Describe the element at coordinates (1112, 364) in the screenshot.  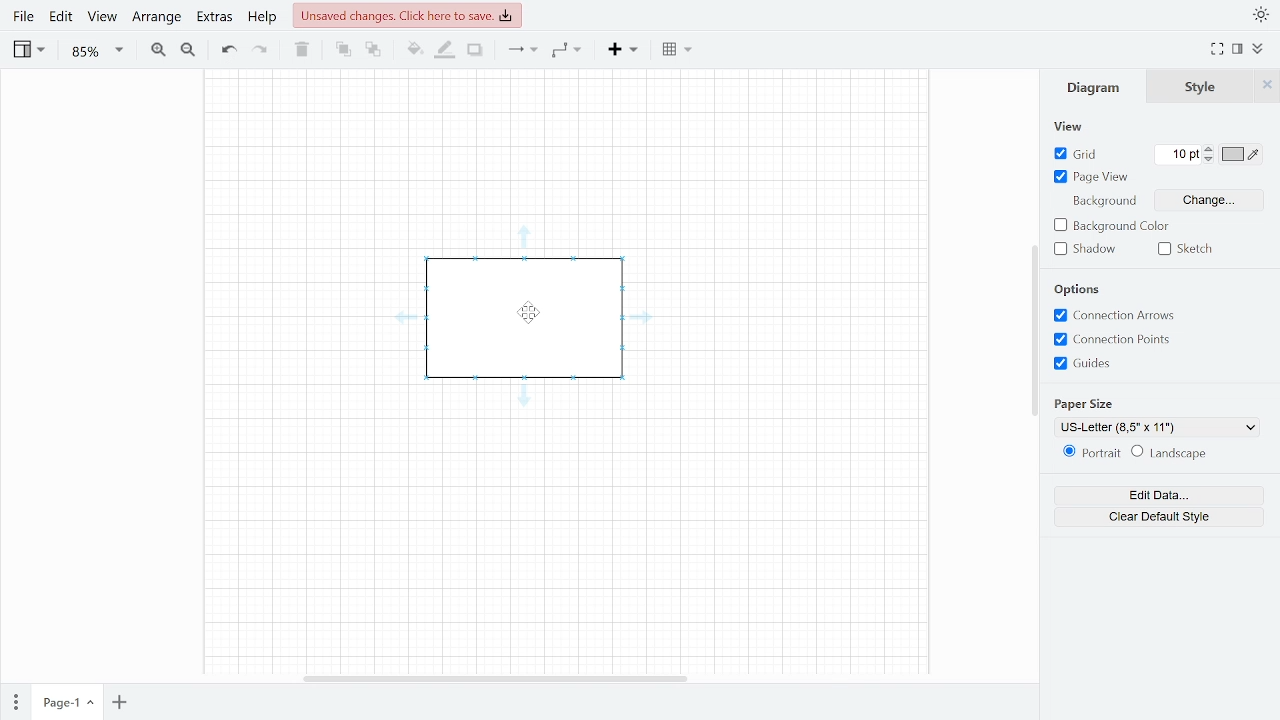
I see `Guides` at that location.